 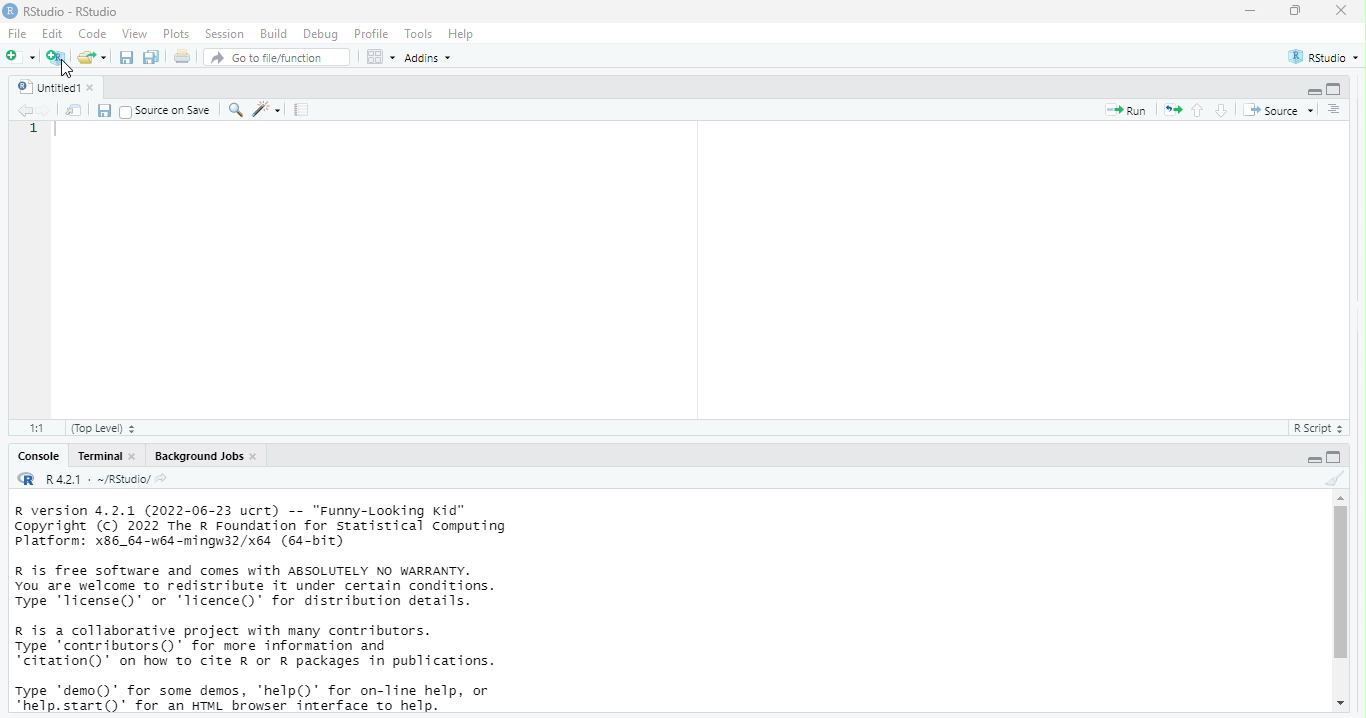 What do you see at coordinates (277, 525) in the screenshot?
I see `description of version of R` at bounding box center [277, 525].